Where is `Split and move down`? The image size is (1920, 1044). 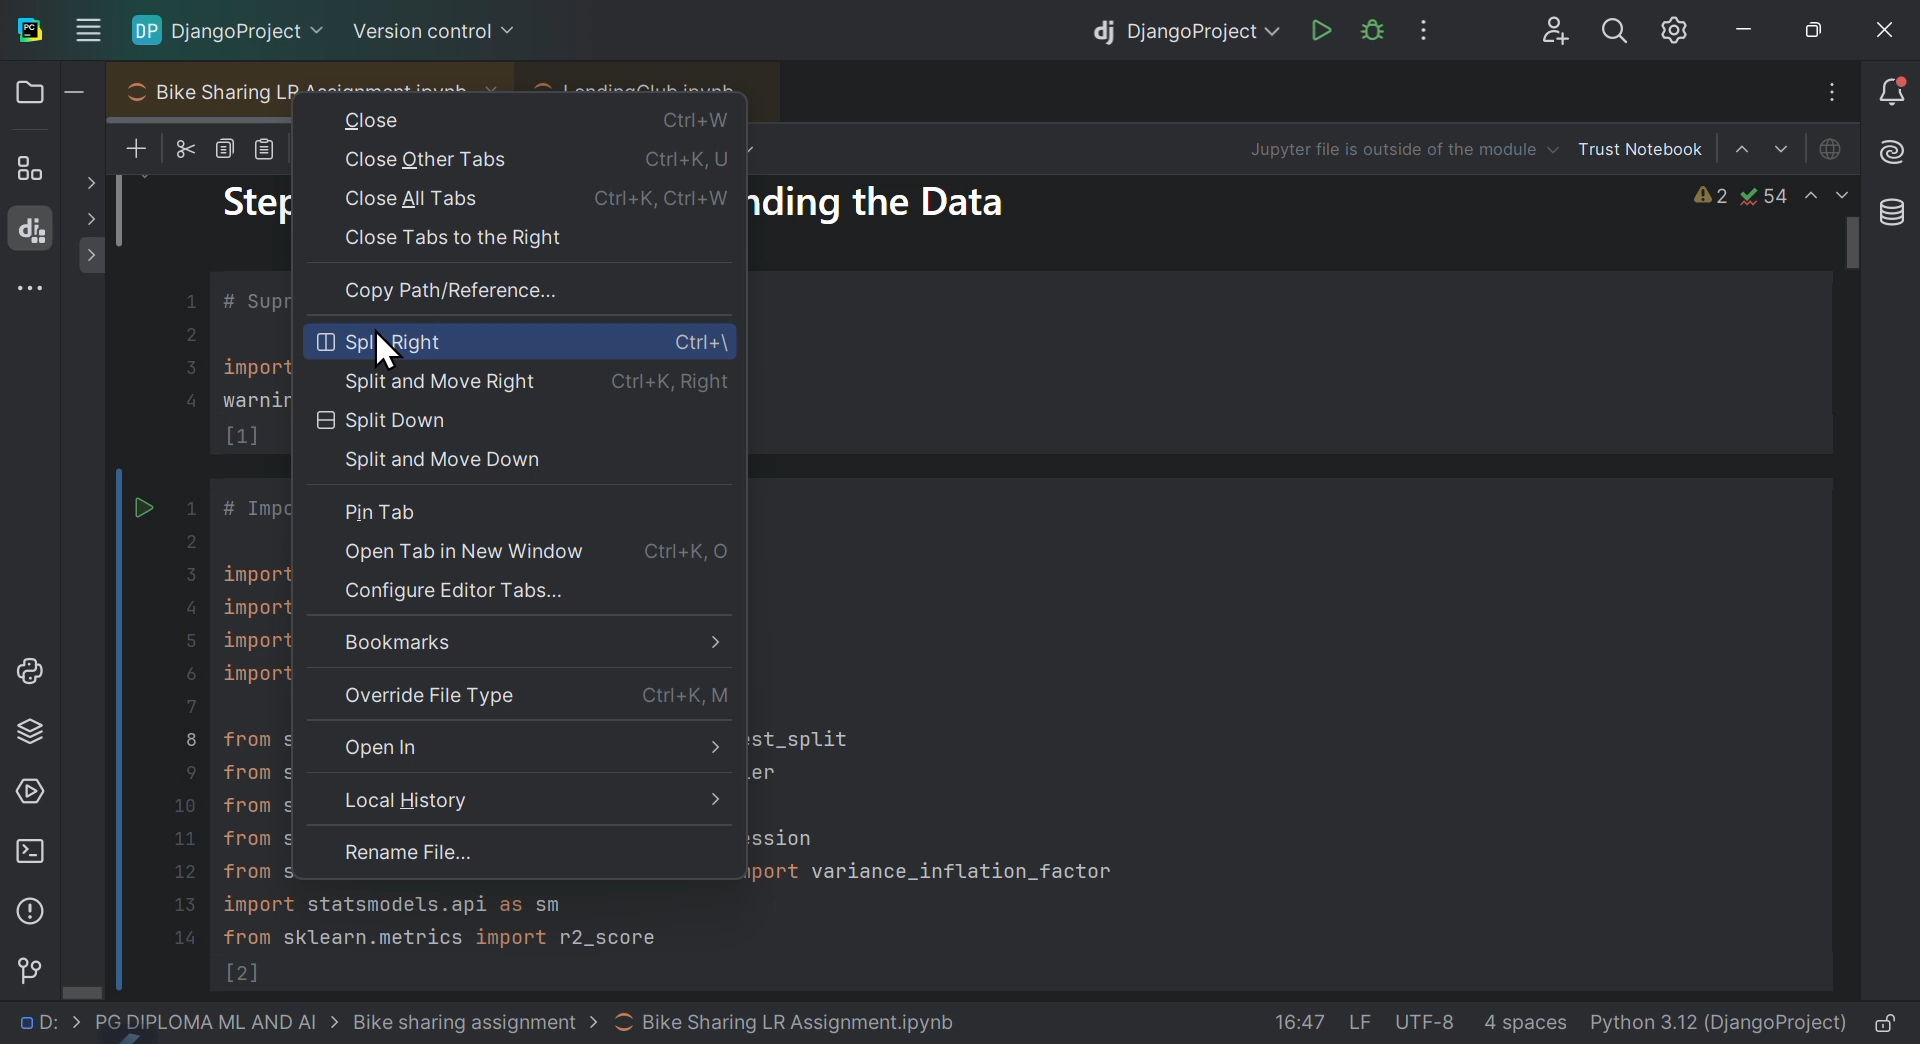
Split and move down is located at coordinates (443, 467).